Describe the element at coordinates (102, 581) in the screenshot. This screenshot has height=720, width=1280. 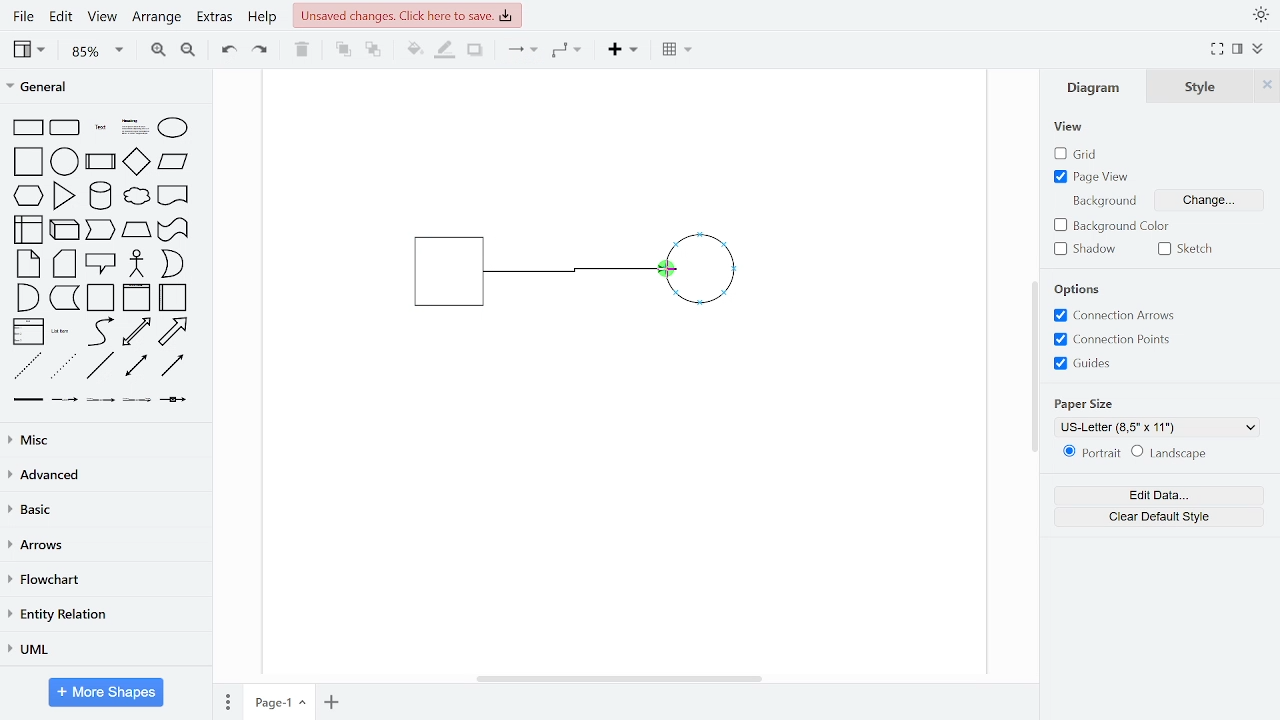
I see `flowchart` at that location.